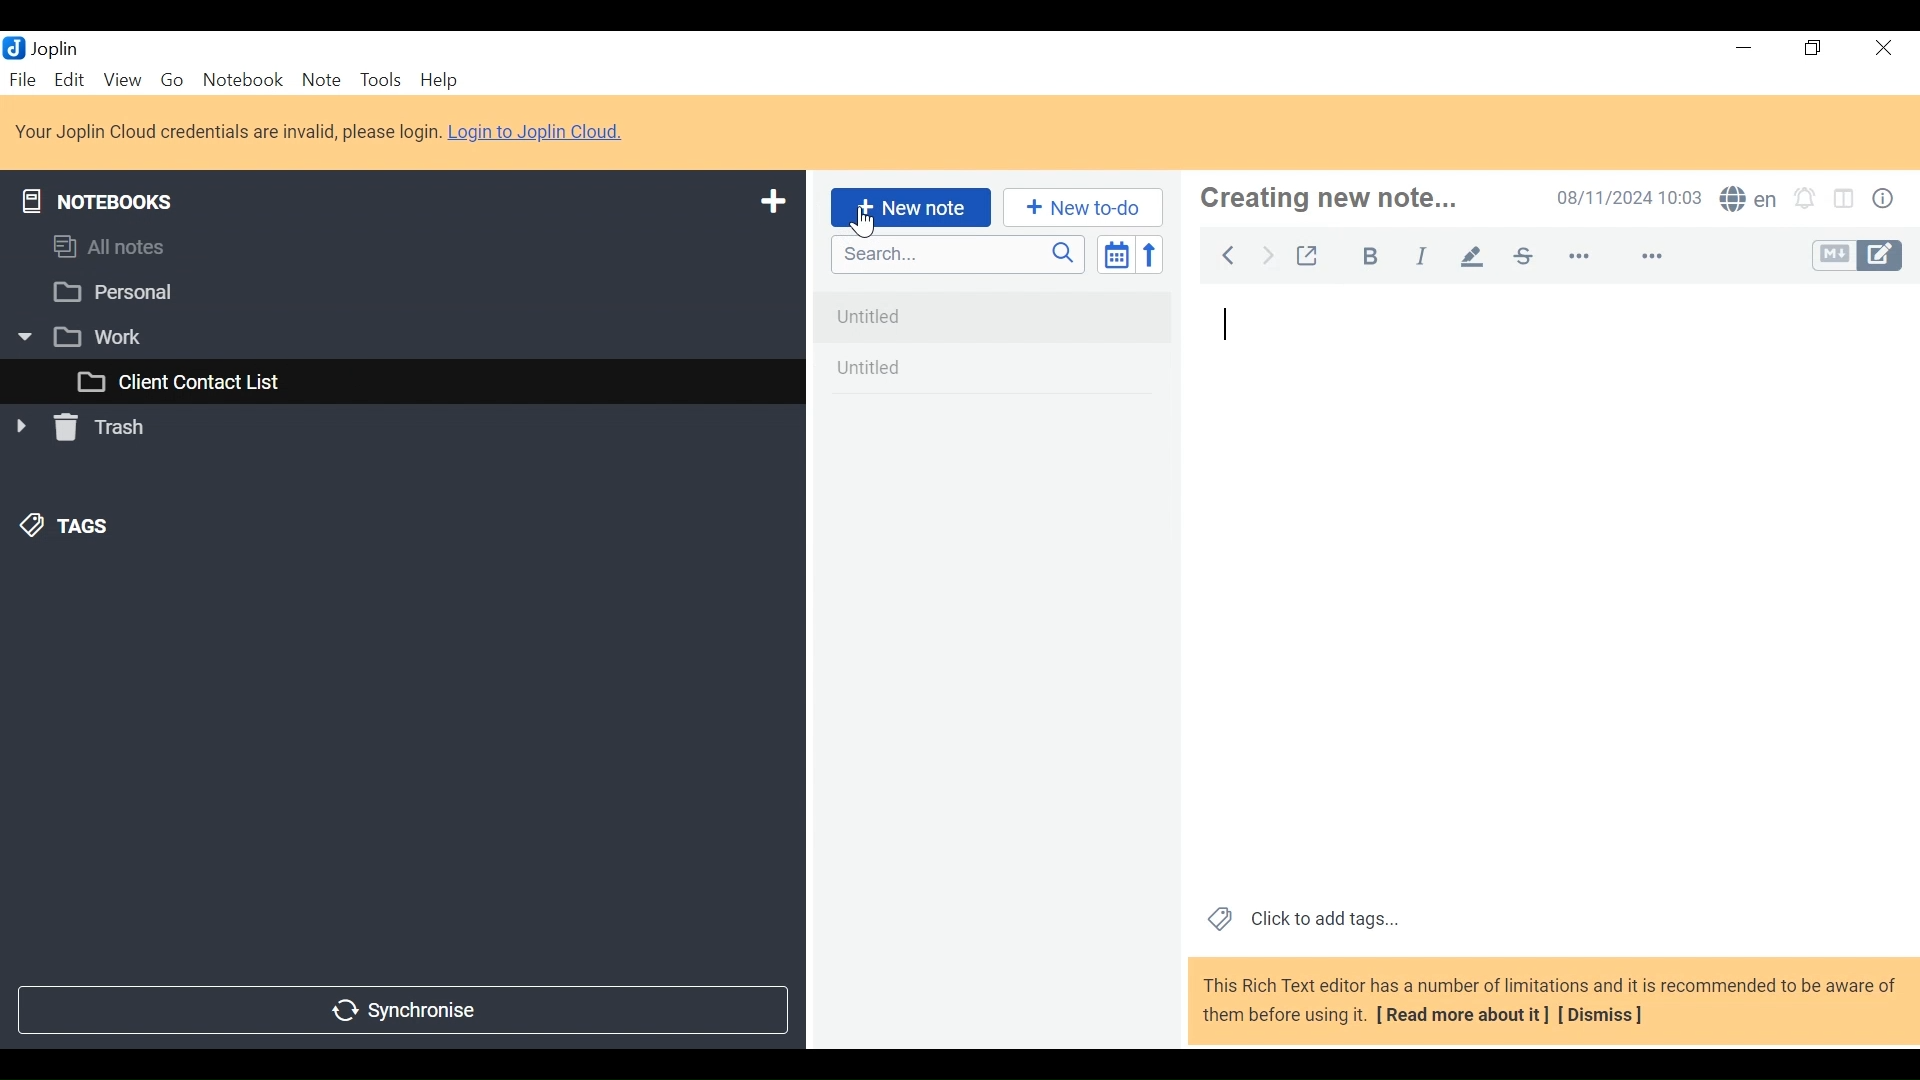  I want to click on Synchronise, so click(403, 1012).